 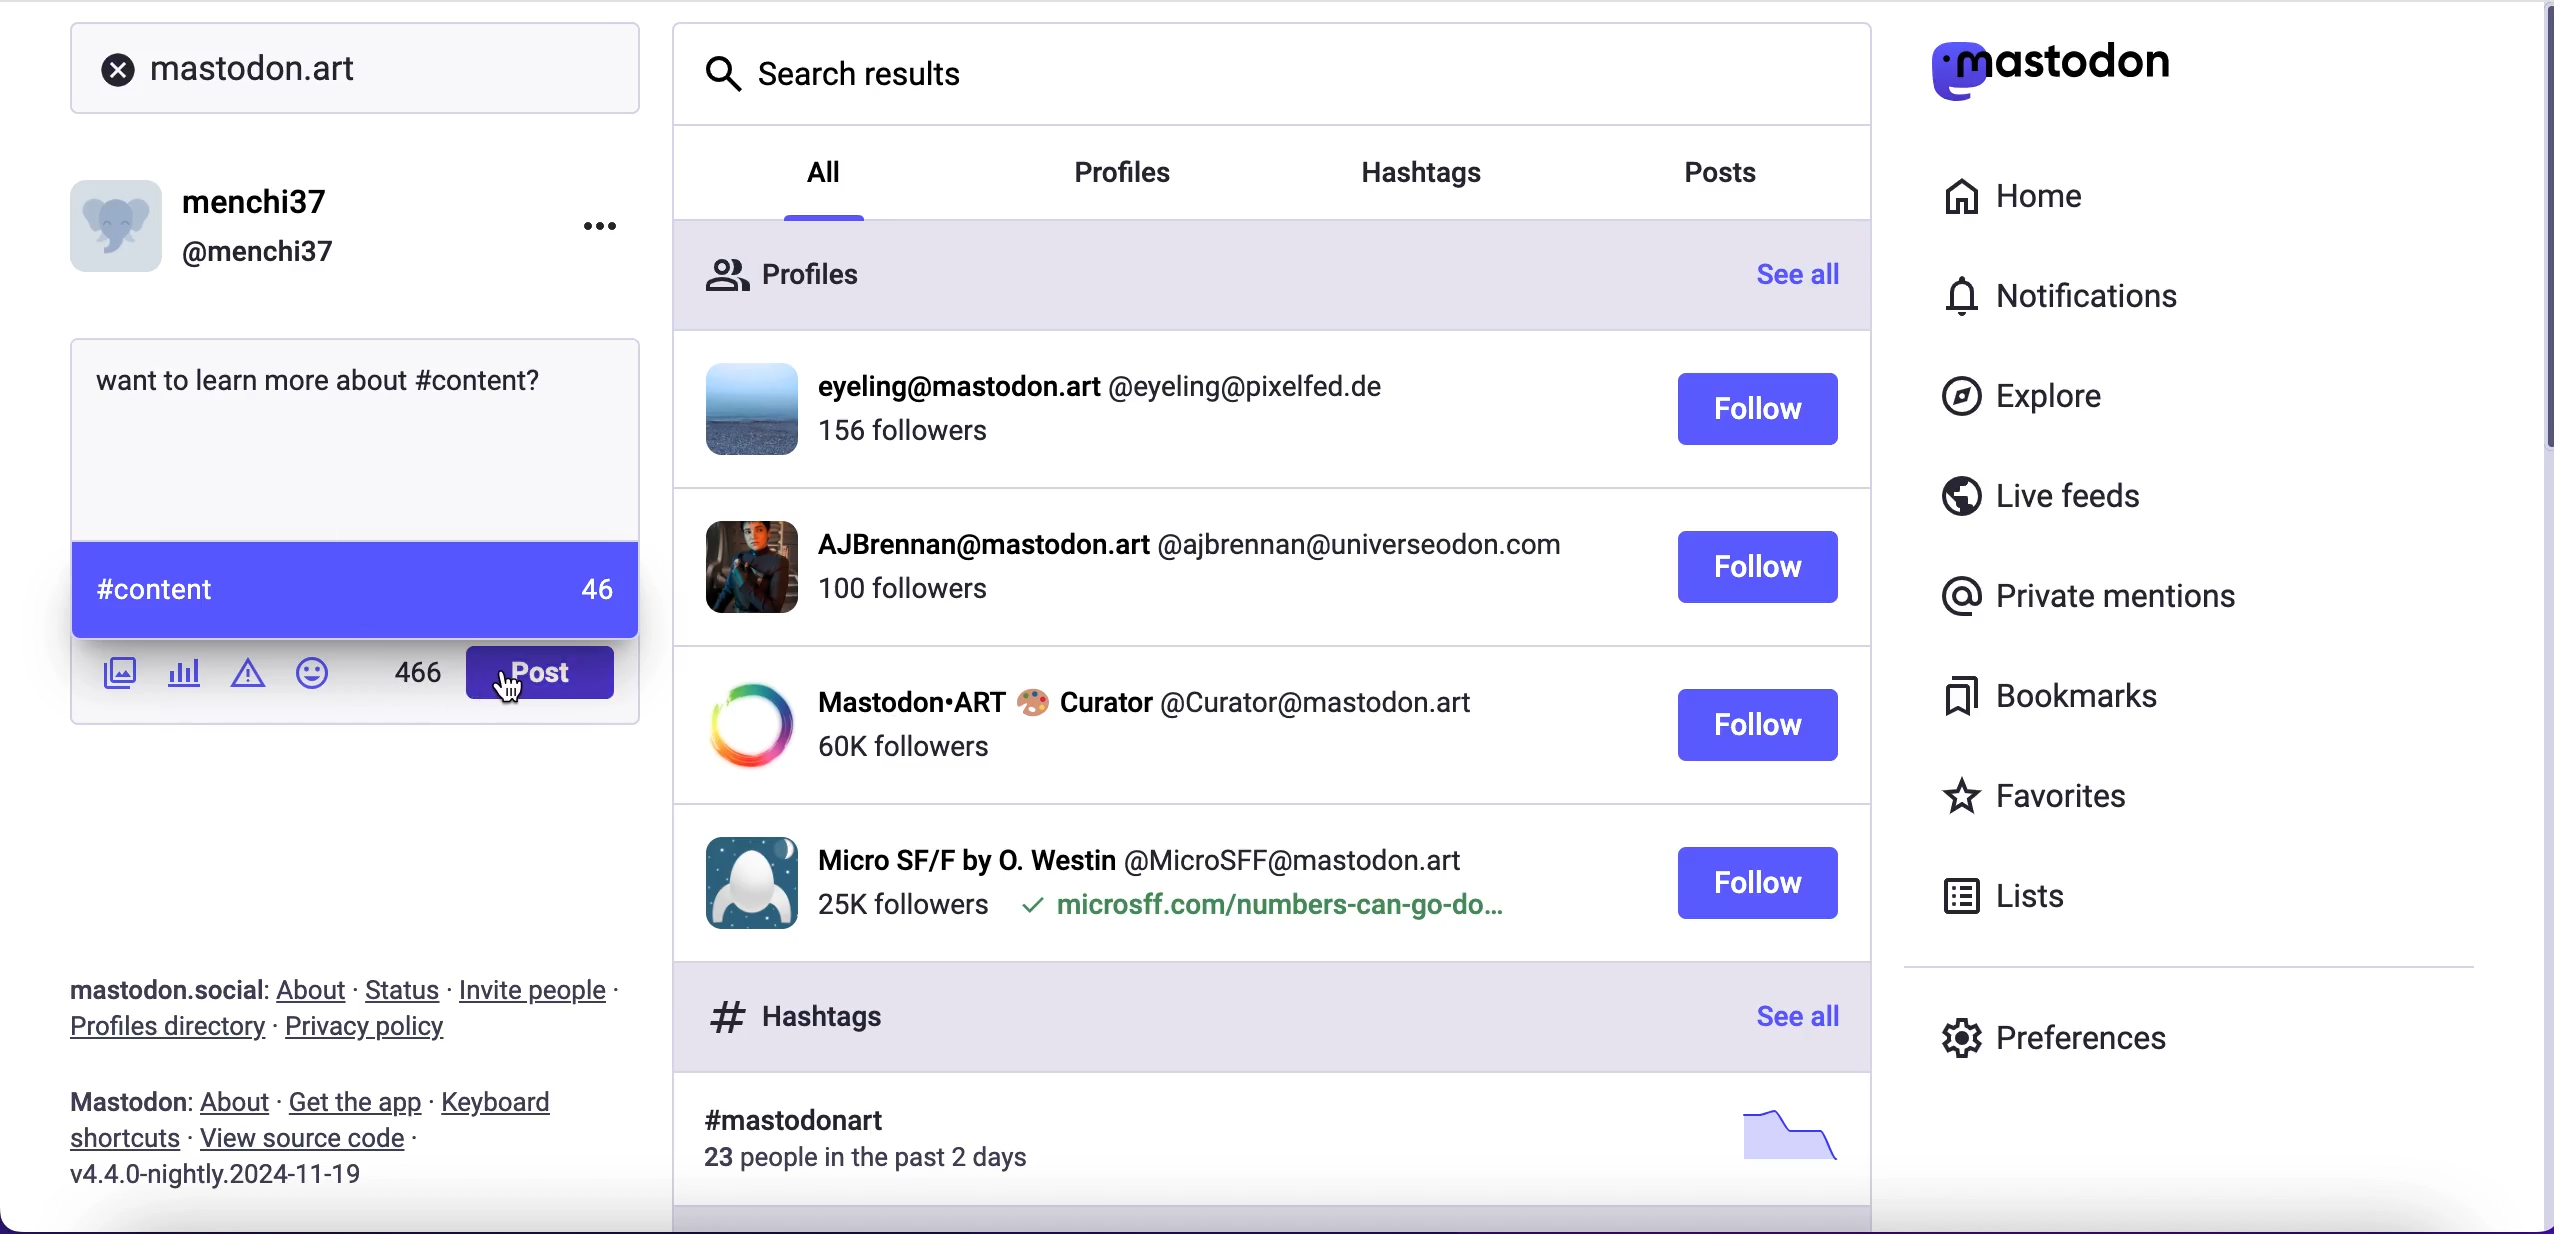 I want to click on posts, so click(x=1740, y=178).